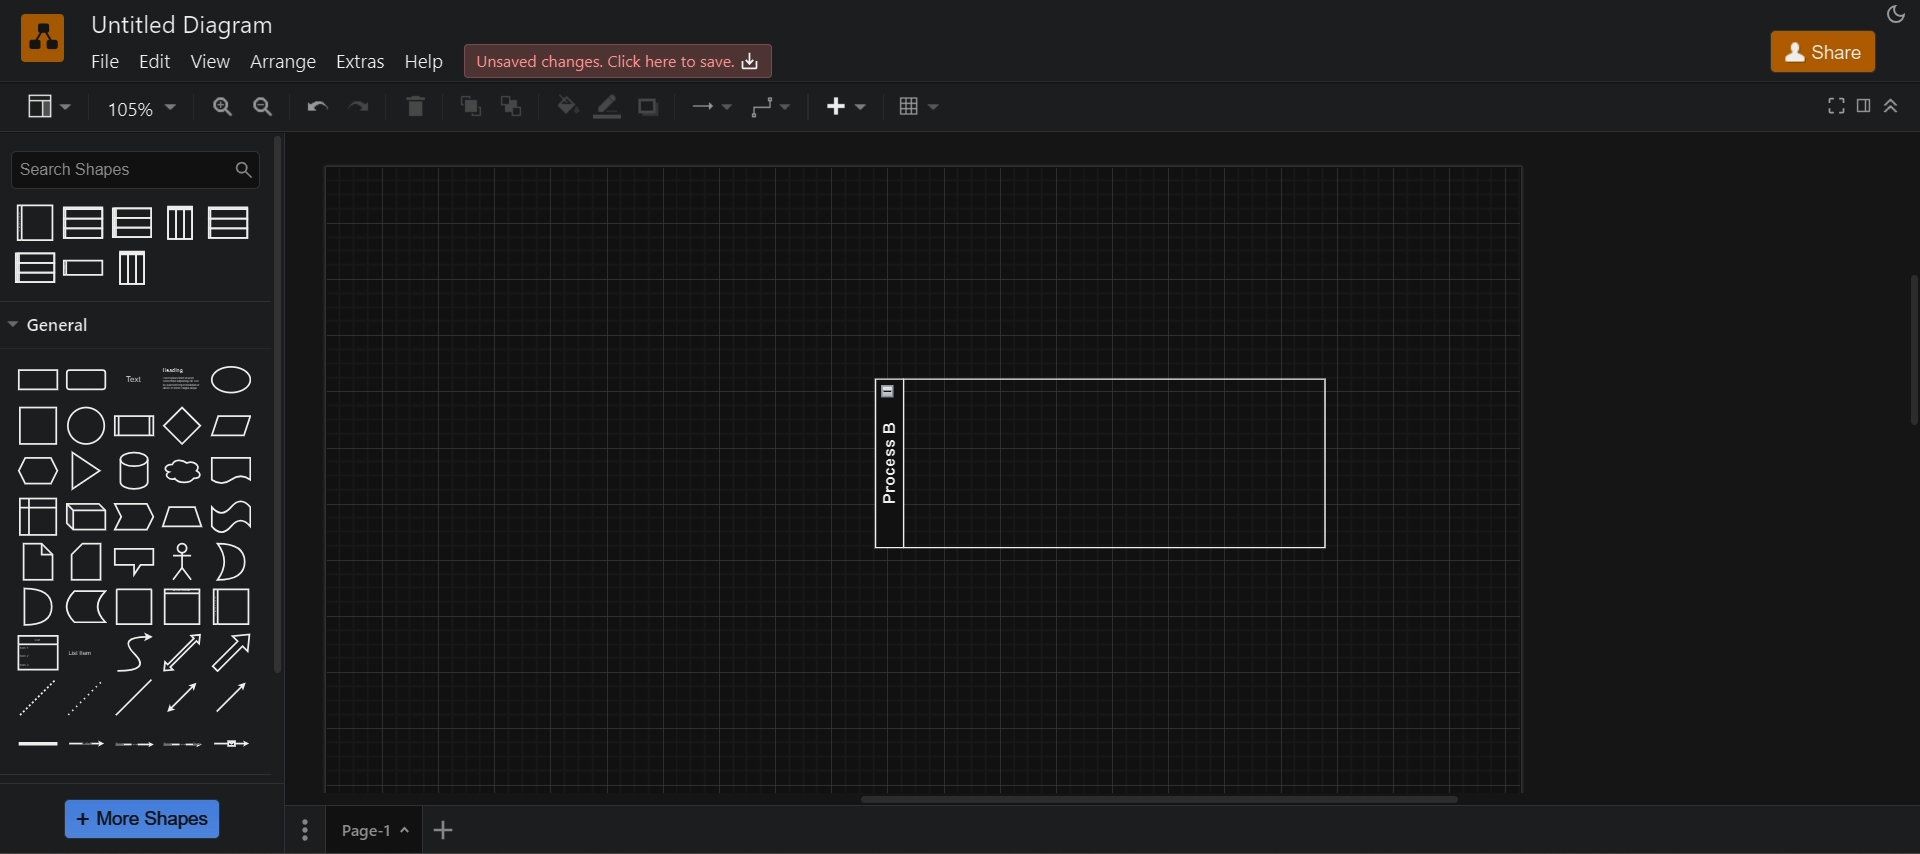 The height and width of the screenshot is (854, 1920). Describe the element at coordinates (85, 608) in the screenshot. I see `data storage` at that location.